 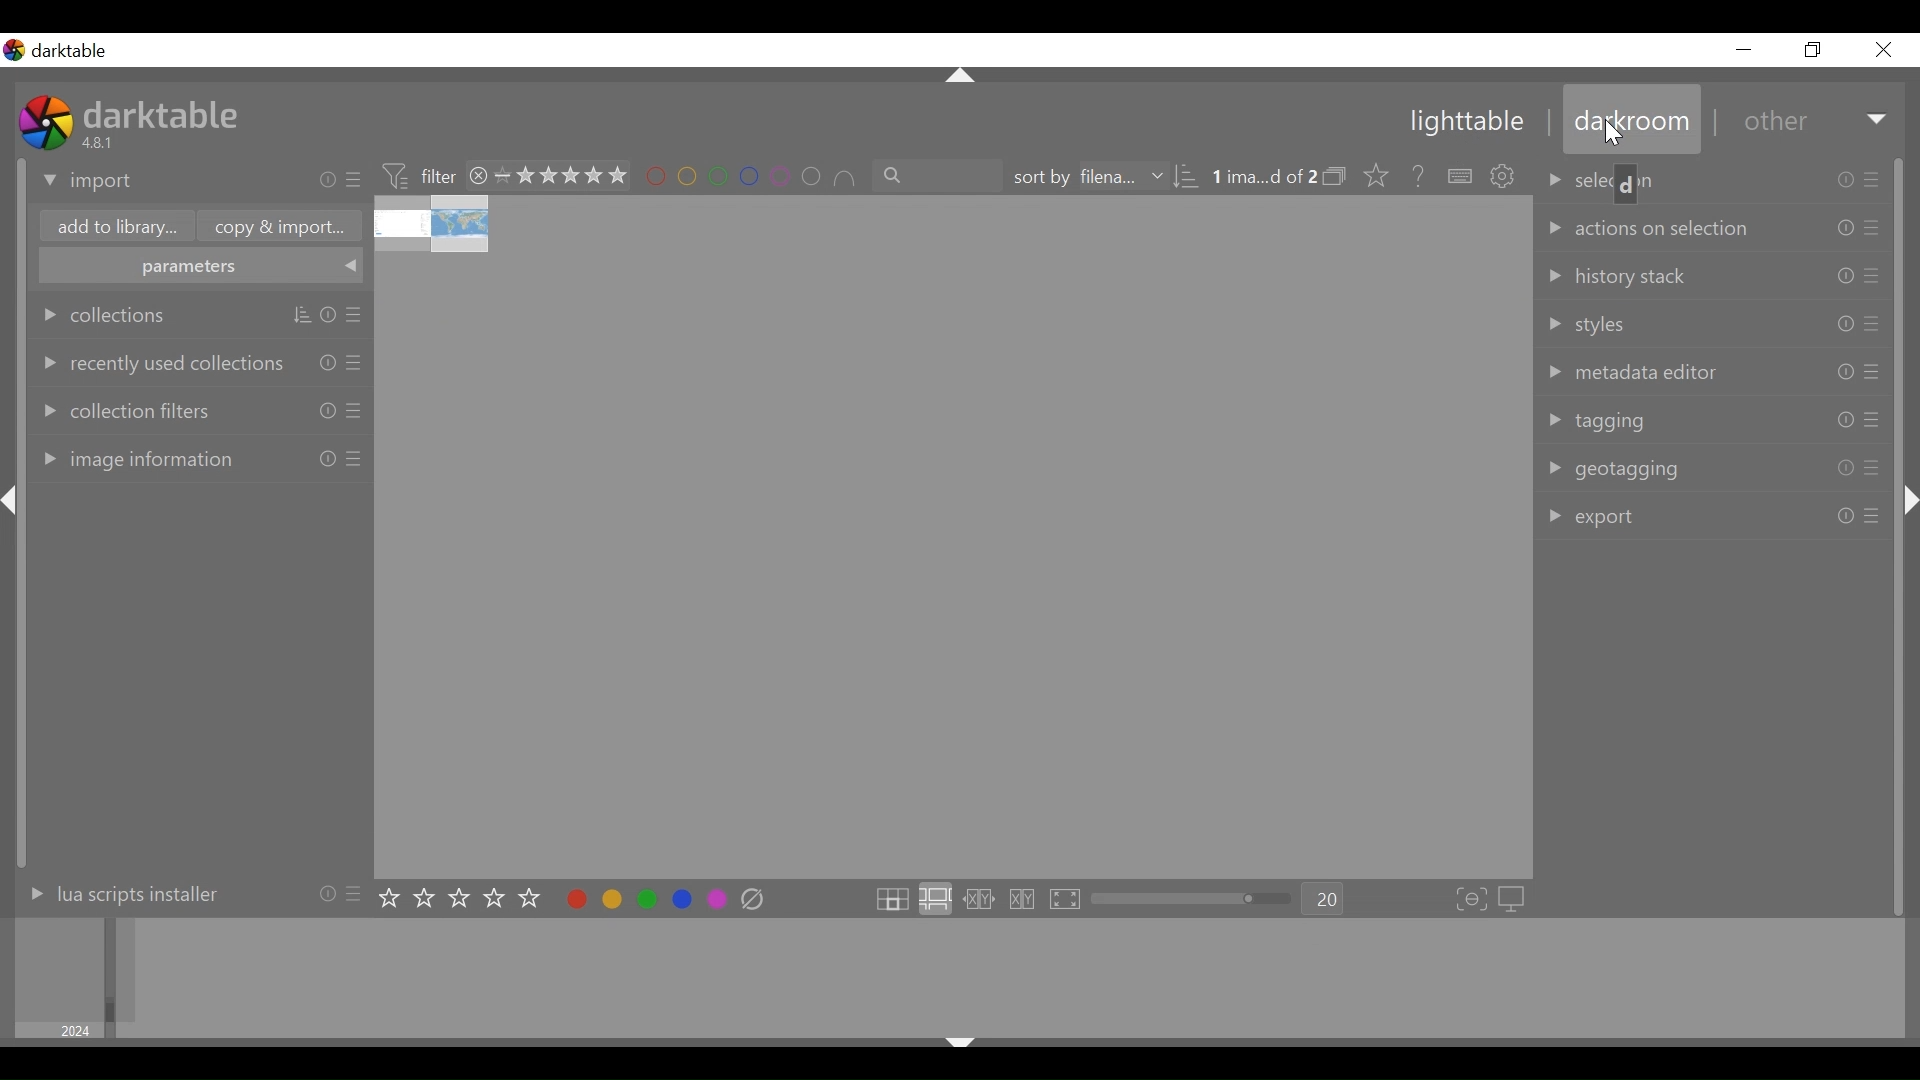 I want to click on darktable, so click(x=162, y=113).